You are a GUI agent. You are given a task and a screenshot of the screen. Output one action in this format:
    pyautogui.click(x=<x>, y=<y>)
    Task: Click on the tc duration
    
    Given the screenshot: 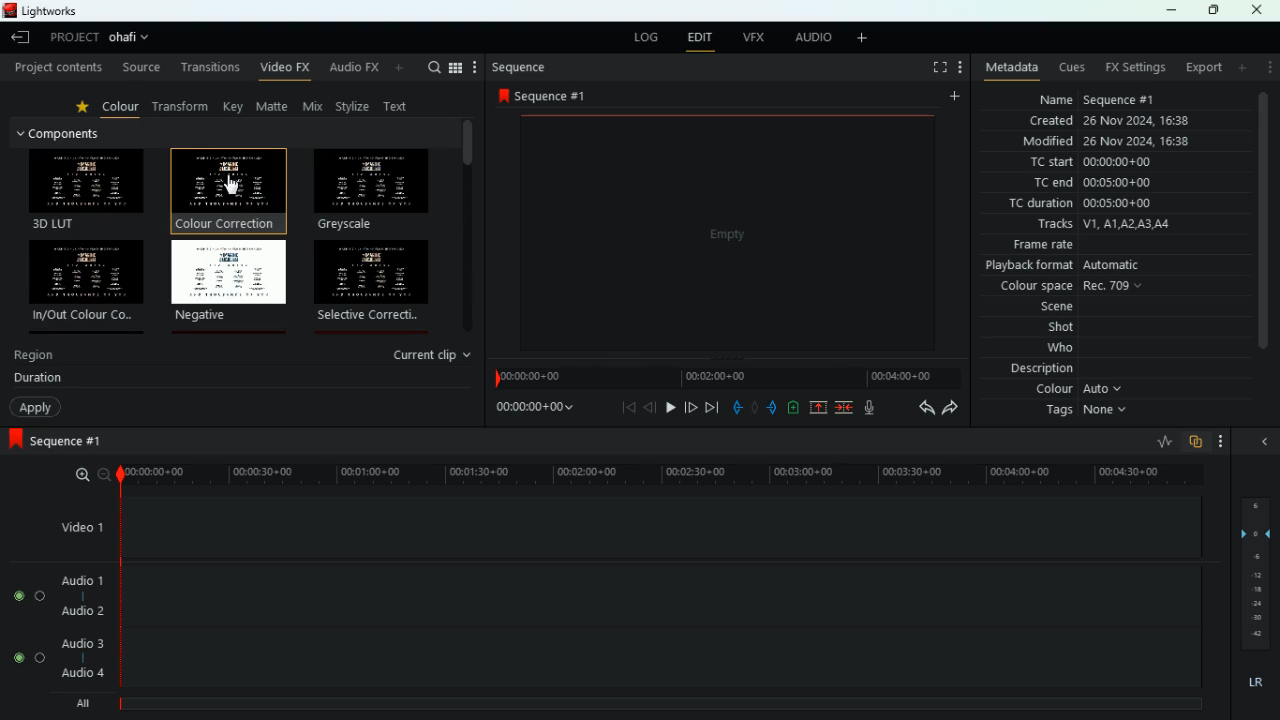 What is the action you would take?
    pyautogui.click(x=1089, y=205)
    